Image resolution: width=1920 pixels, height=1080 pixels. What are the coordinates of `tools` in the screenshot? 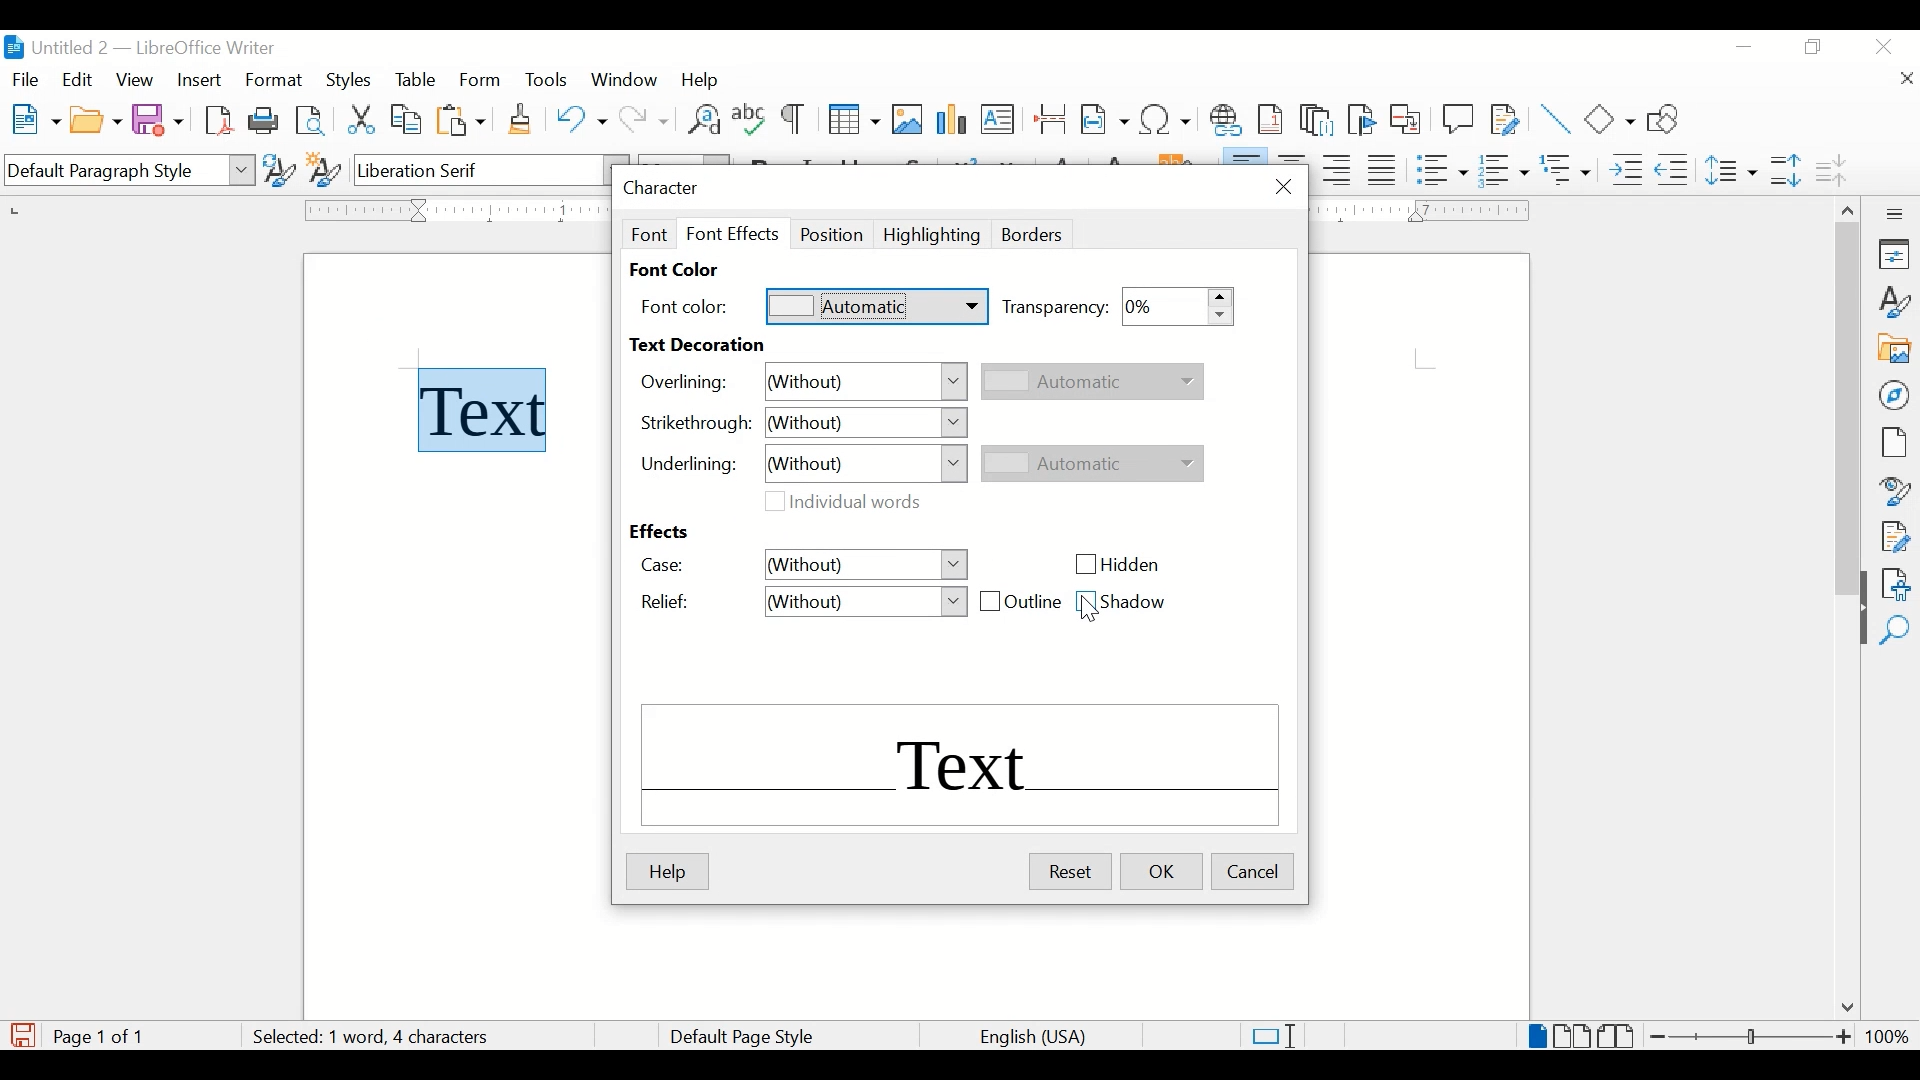 It's located at (546, 79).